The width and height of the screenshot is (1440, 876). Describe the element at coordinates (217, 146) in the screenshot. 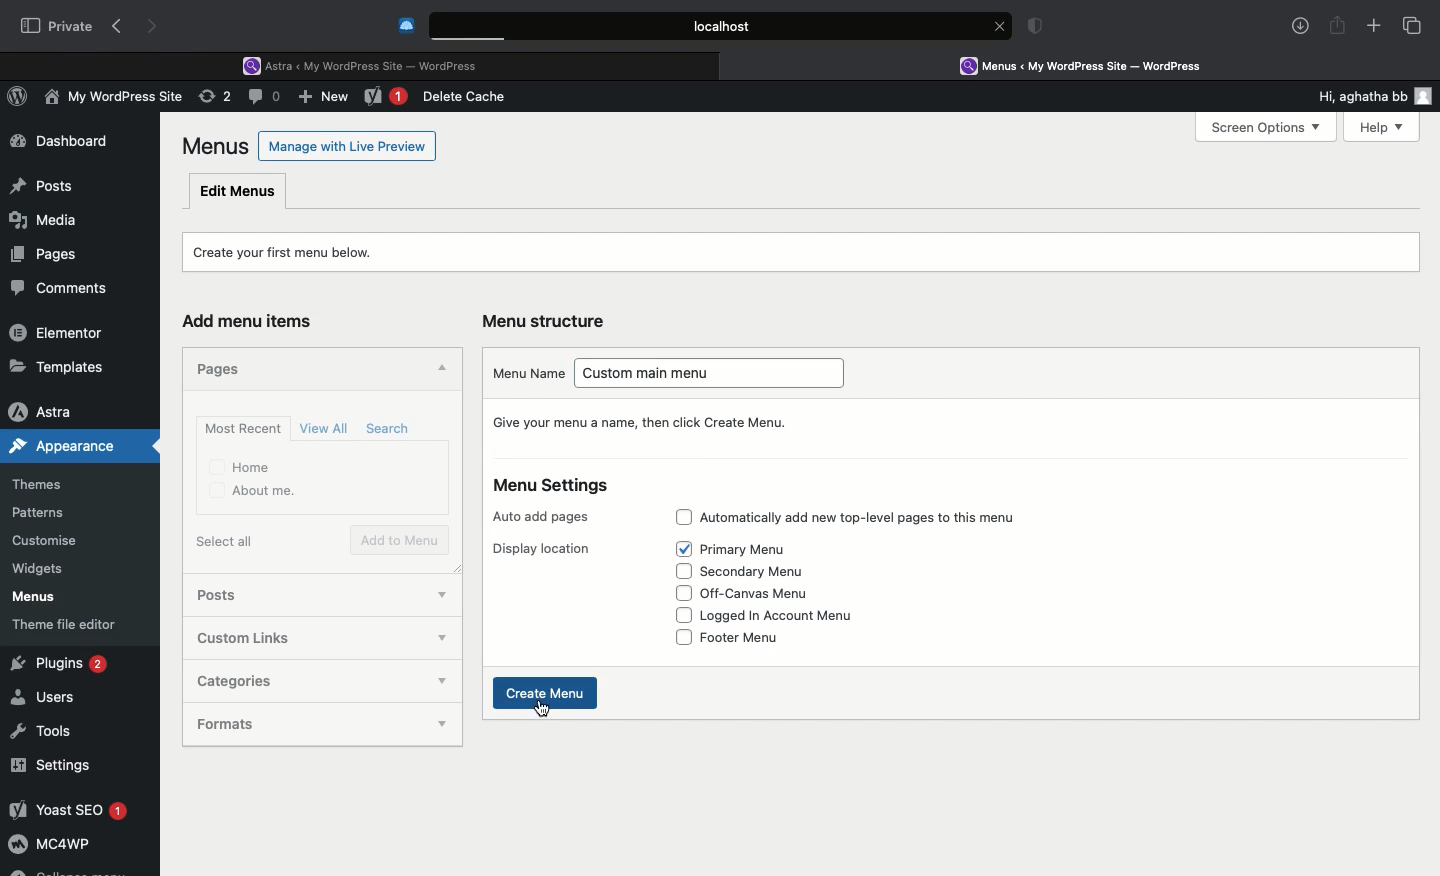

I see `Menus` at that location.